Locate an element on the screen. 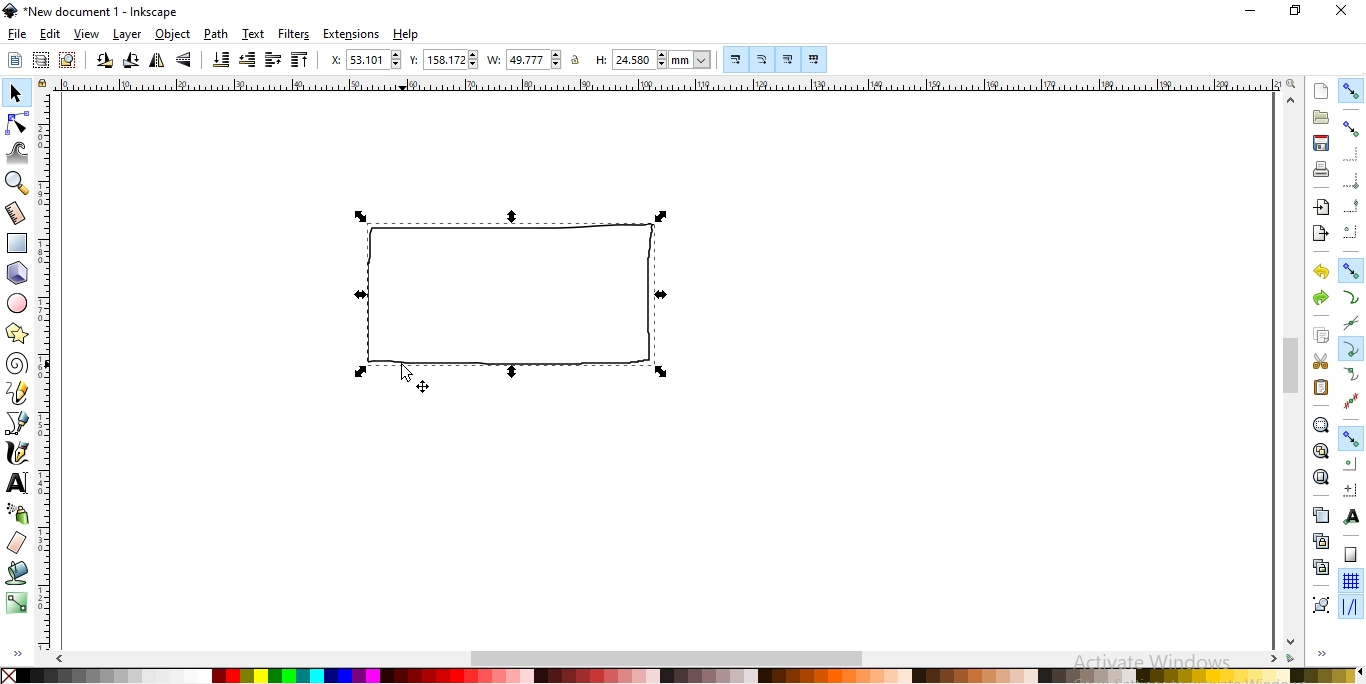 The height and width of the screenshot is (684, 1366). copy is located at coordinates (1322, 336).